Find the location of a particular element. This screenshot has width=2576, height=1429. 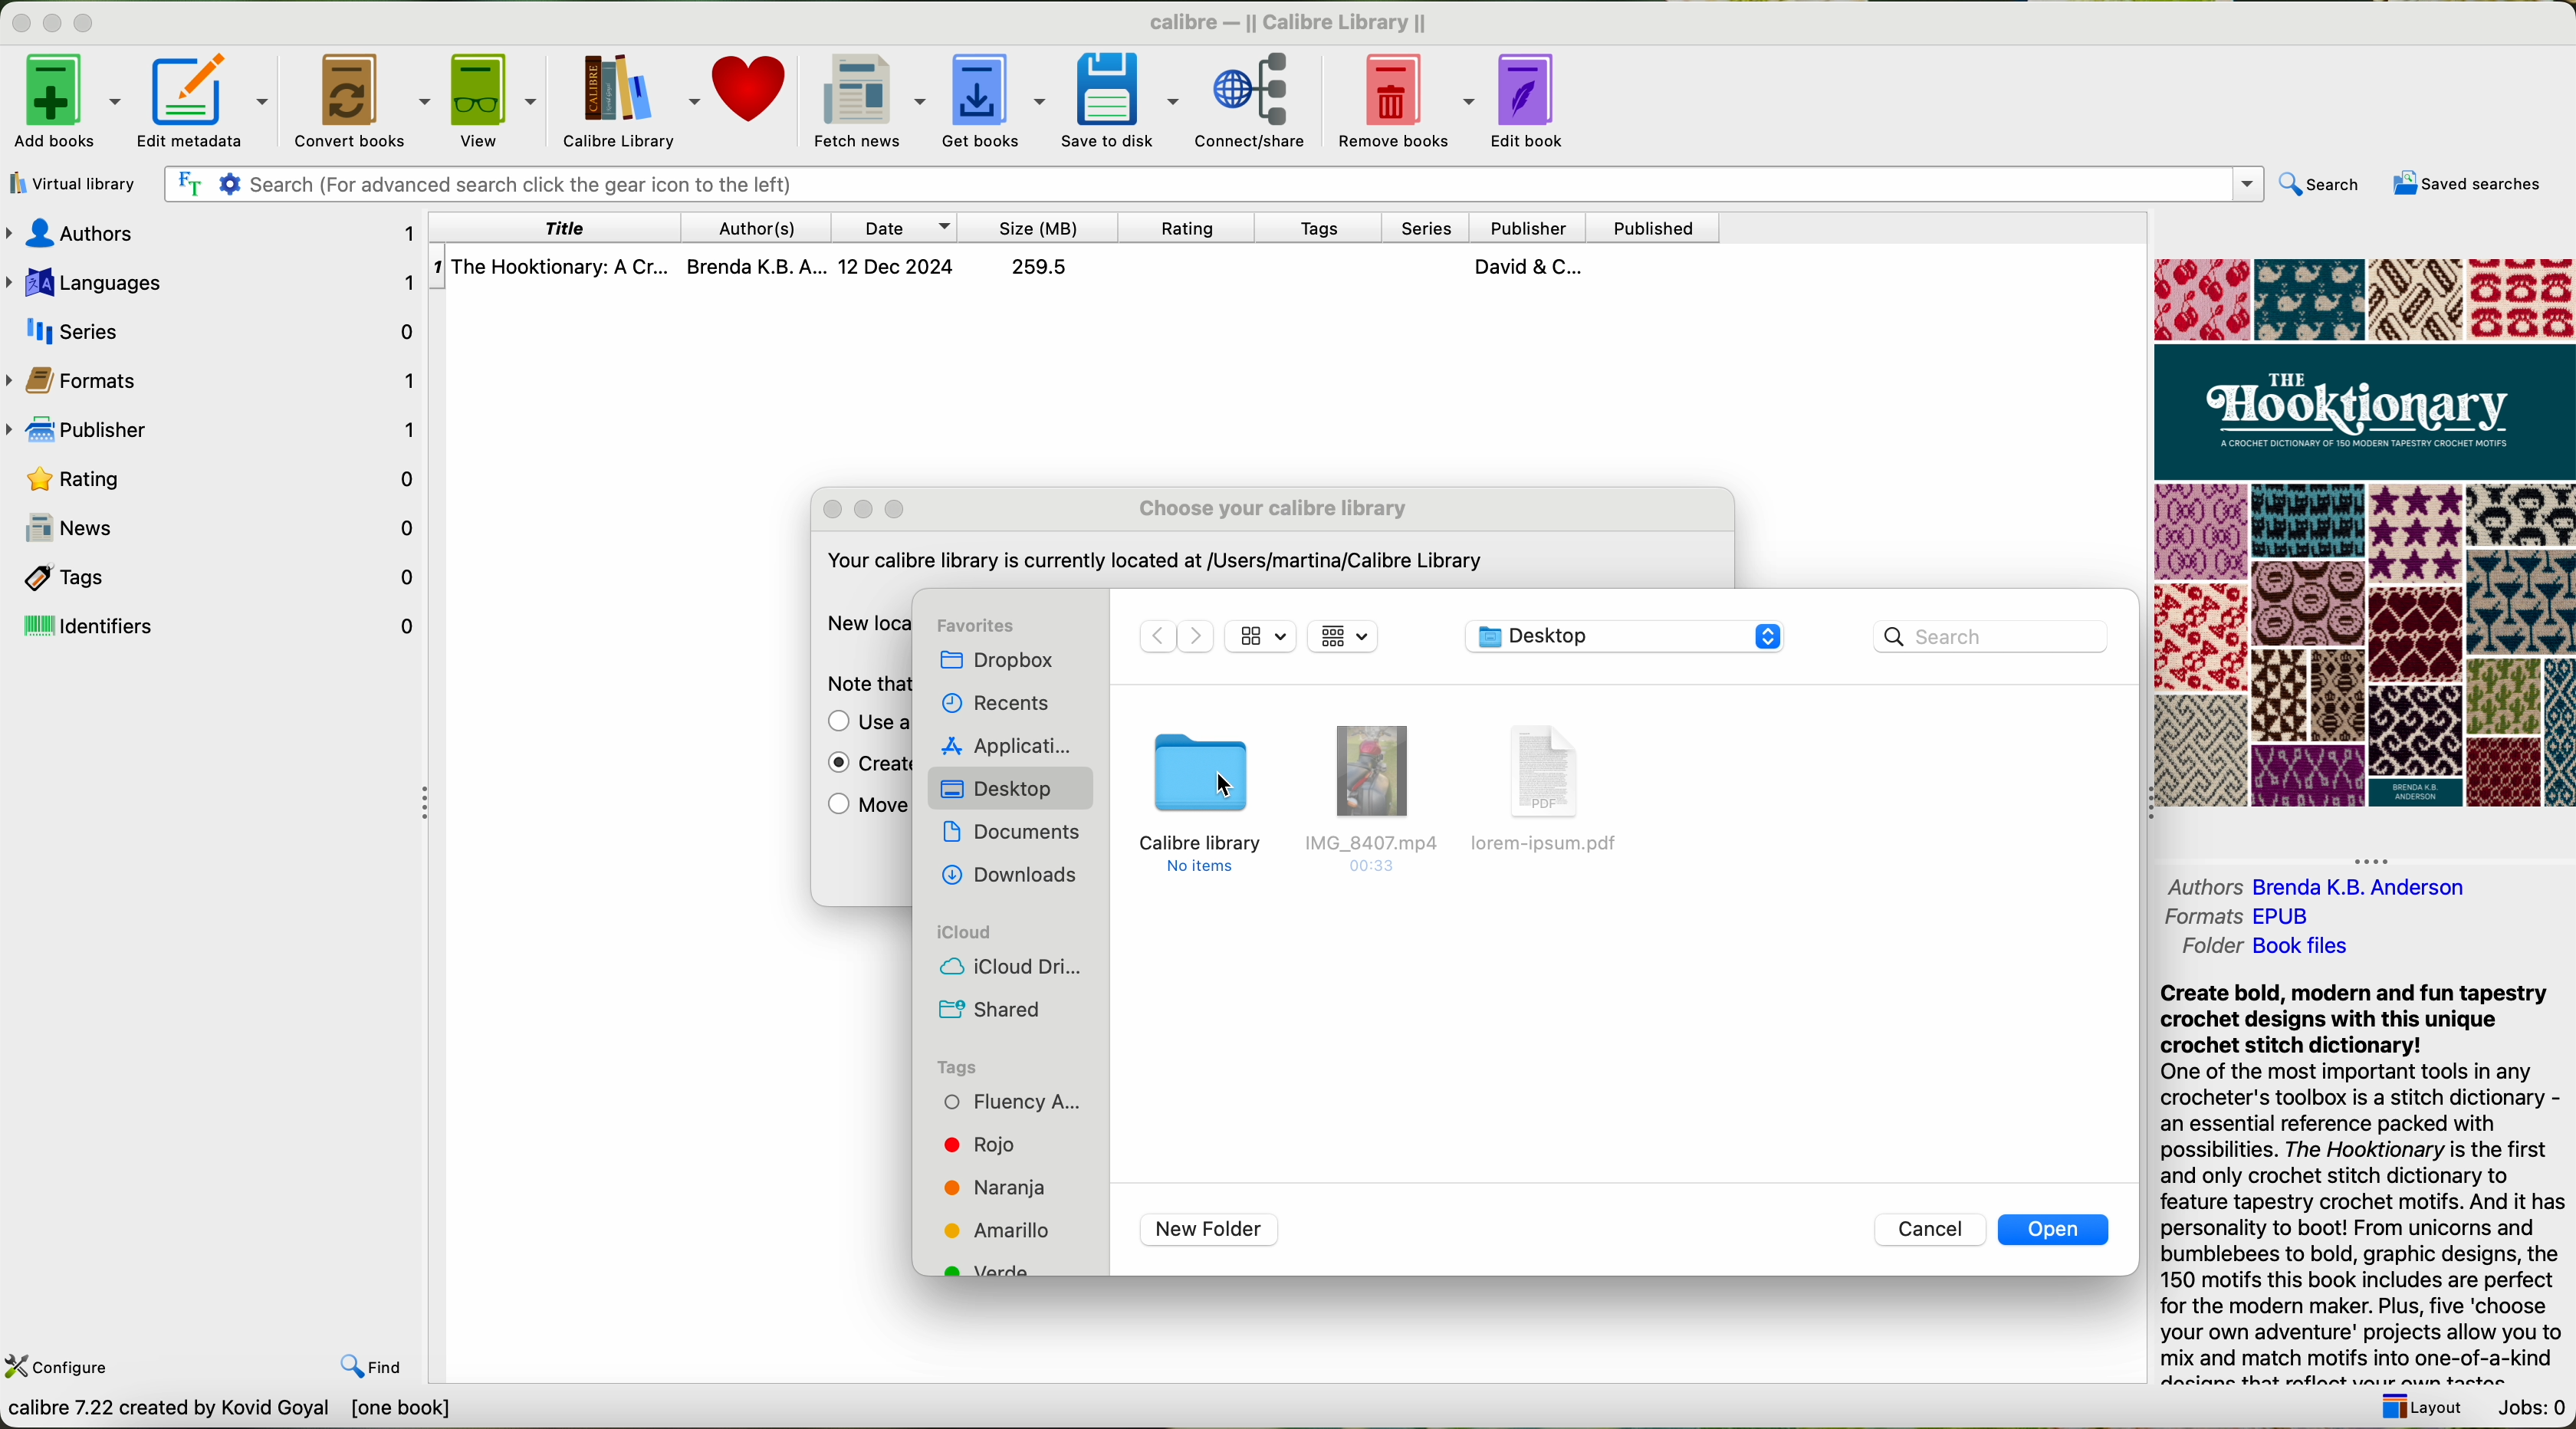

file is located at coordinates (1547, 791).